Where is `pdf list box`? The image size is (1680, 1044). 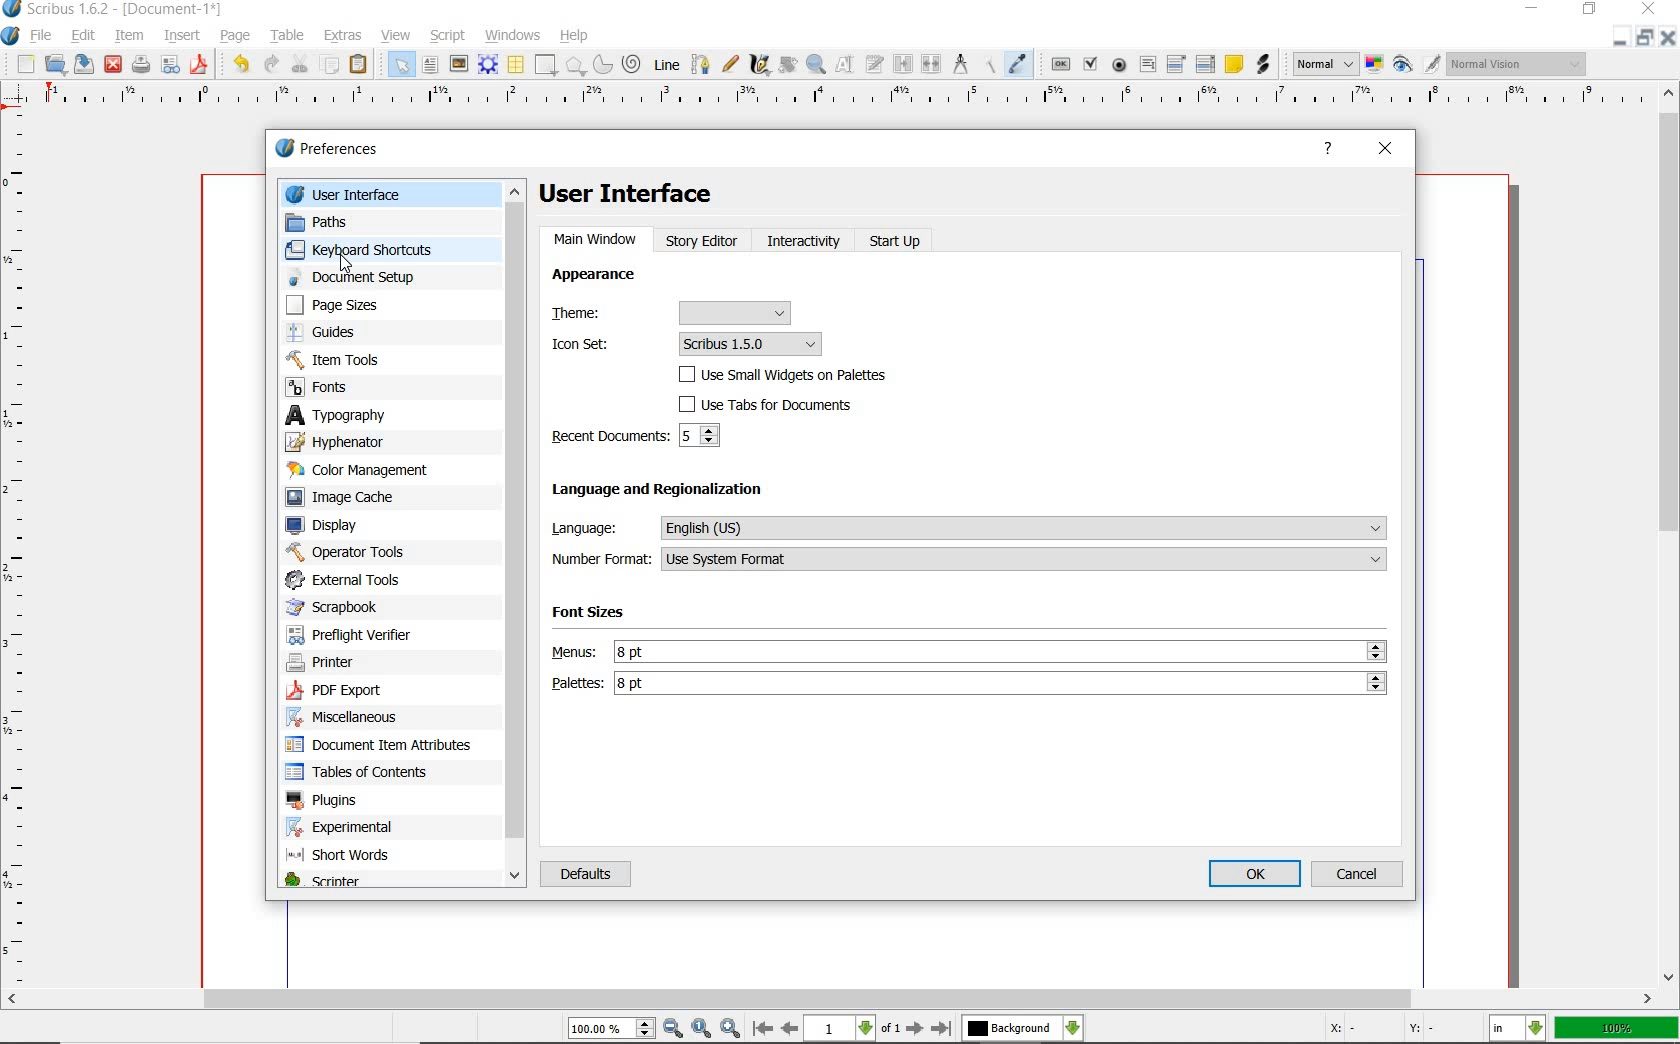 pdf list box is located at coordinates (1204, 65).